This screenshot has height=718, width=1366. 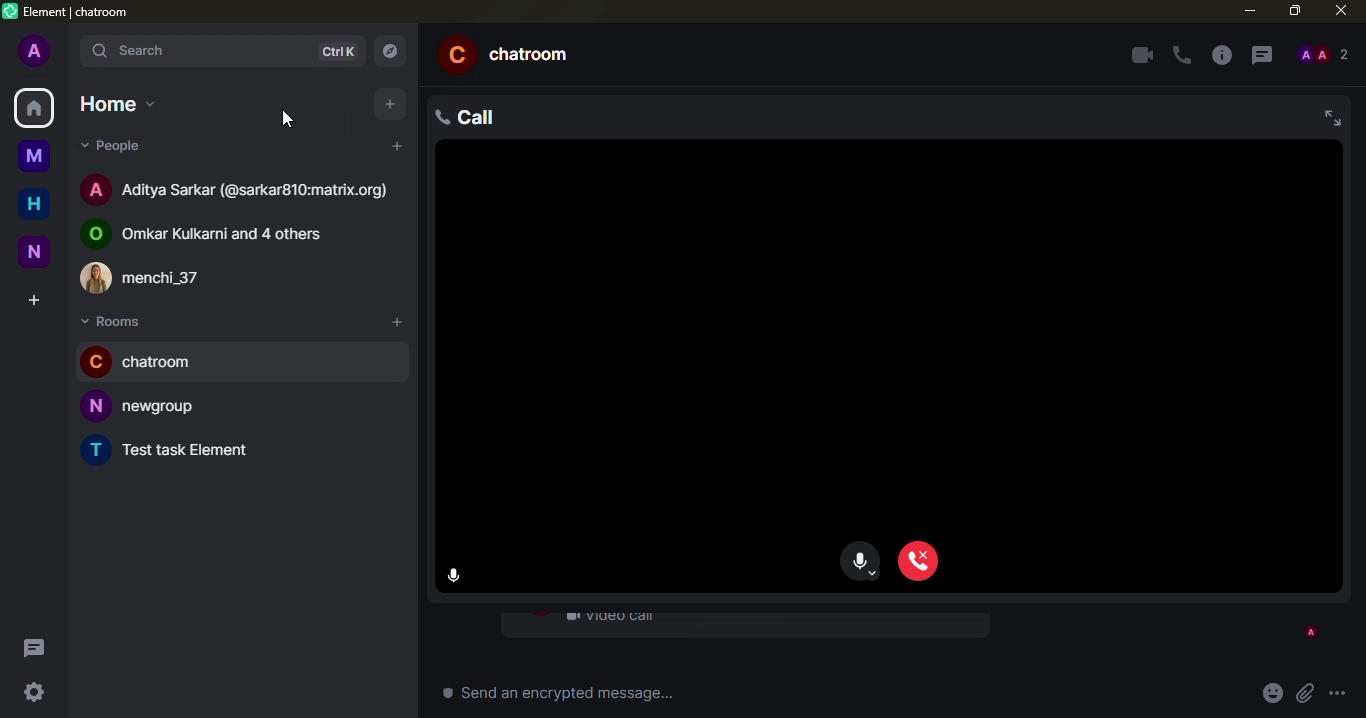 What do you see at coordinates (171, 451) in the screenshot?
I see `Test task element` at bounding box center [171, 451].